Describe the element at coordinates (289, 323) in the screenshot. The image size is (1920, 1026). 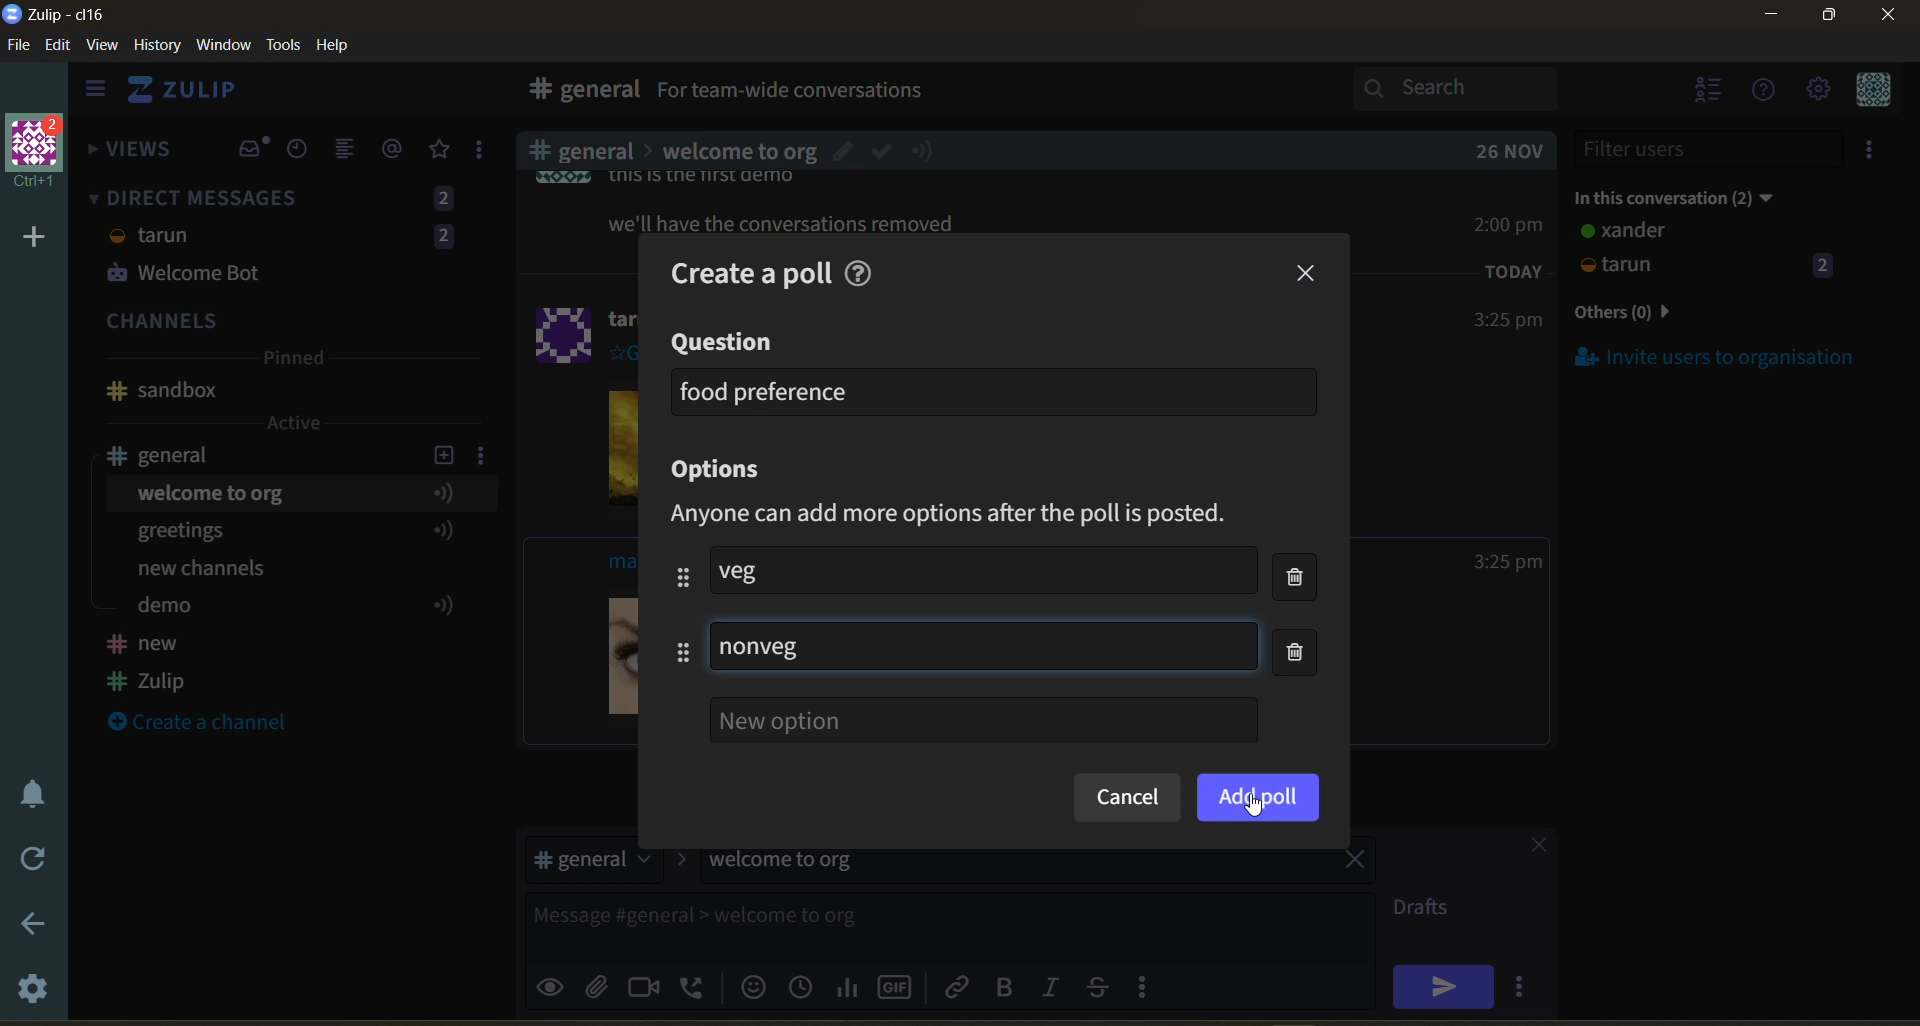
I see `channels` at that location.